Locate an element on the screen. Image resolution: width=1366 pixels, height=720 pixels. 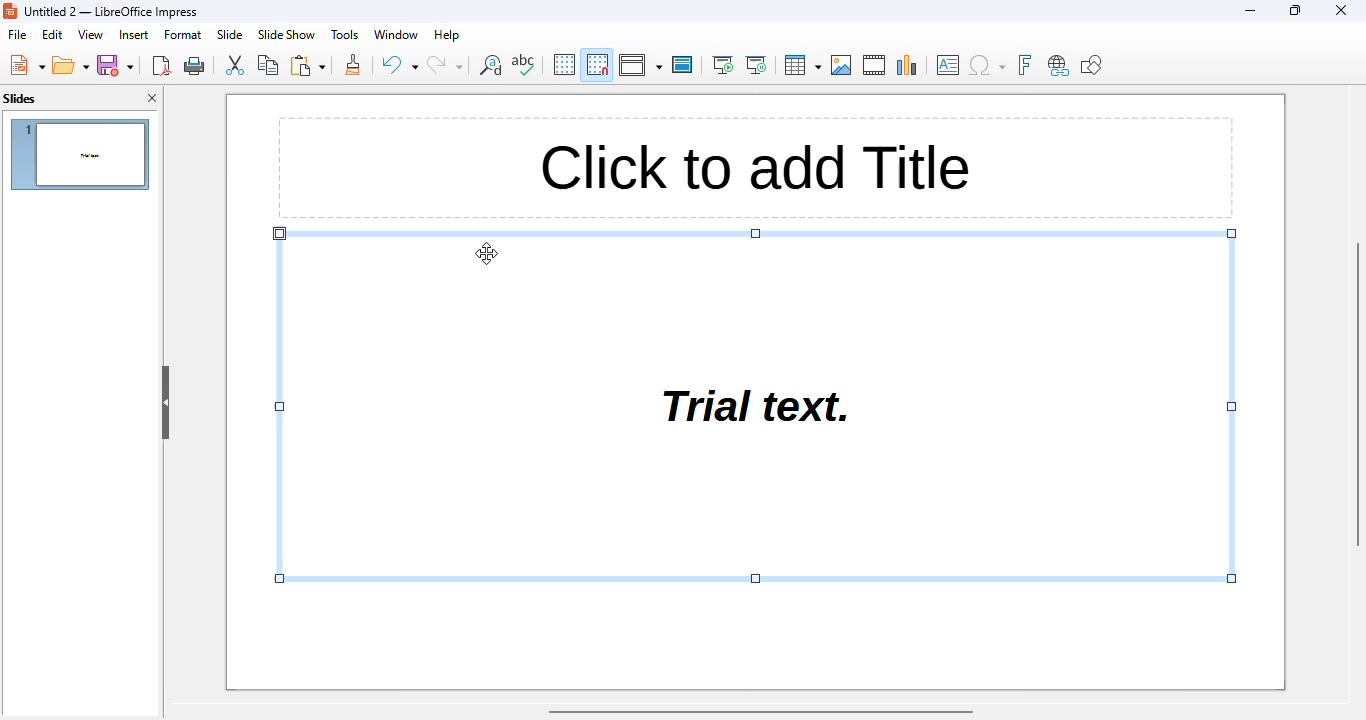
new is located at coordinates (116, 66).